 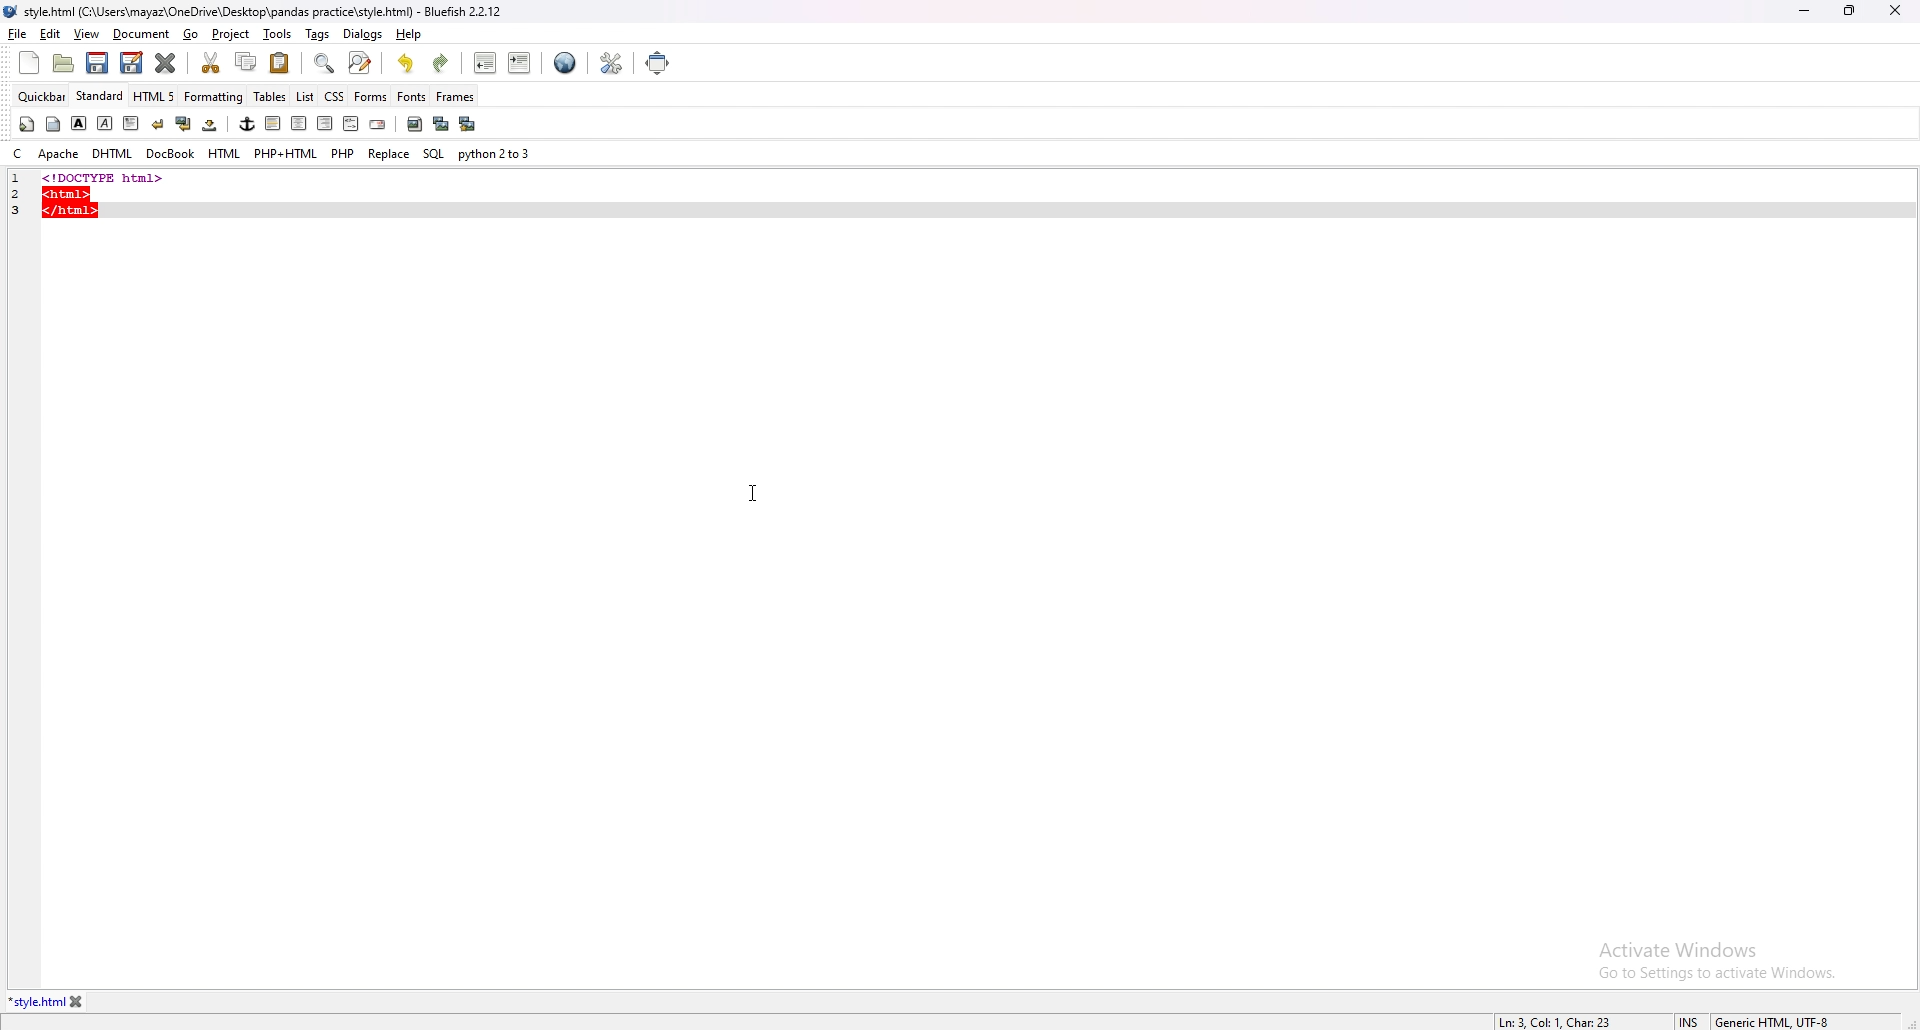 I want to click on forms, so click(x=371, y=95).